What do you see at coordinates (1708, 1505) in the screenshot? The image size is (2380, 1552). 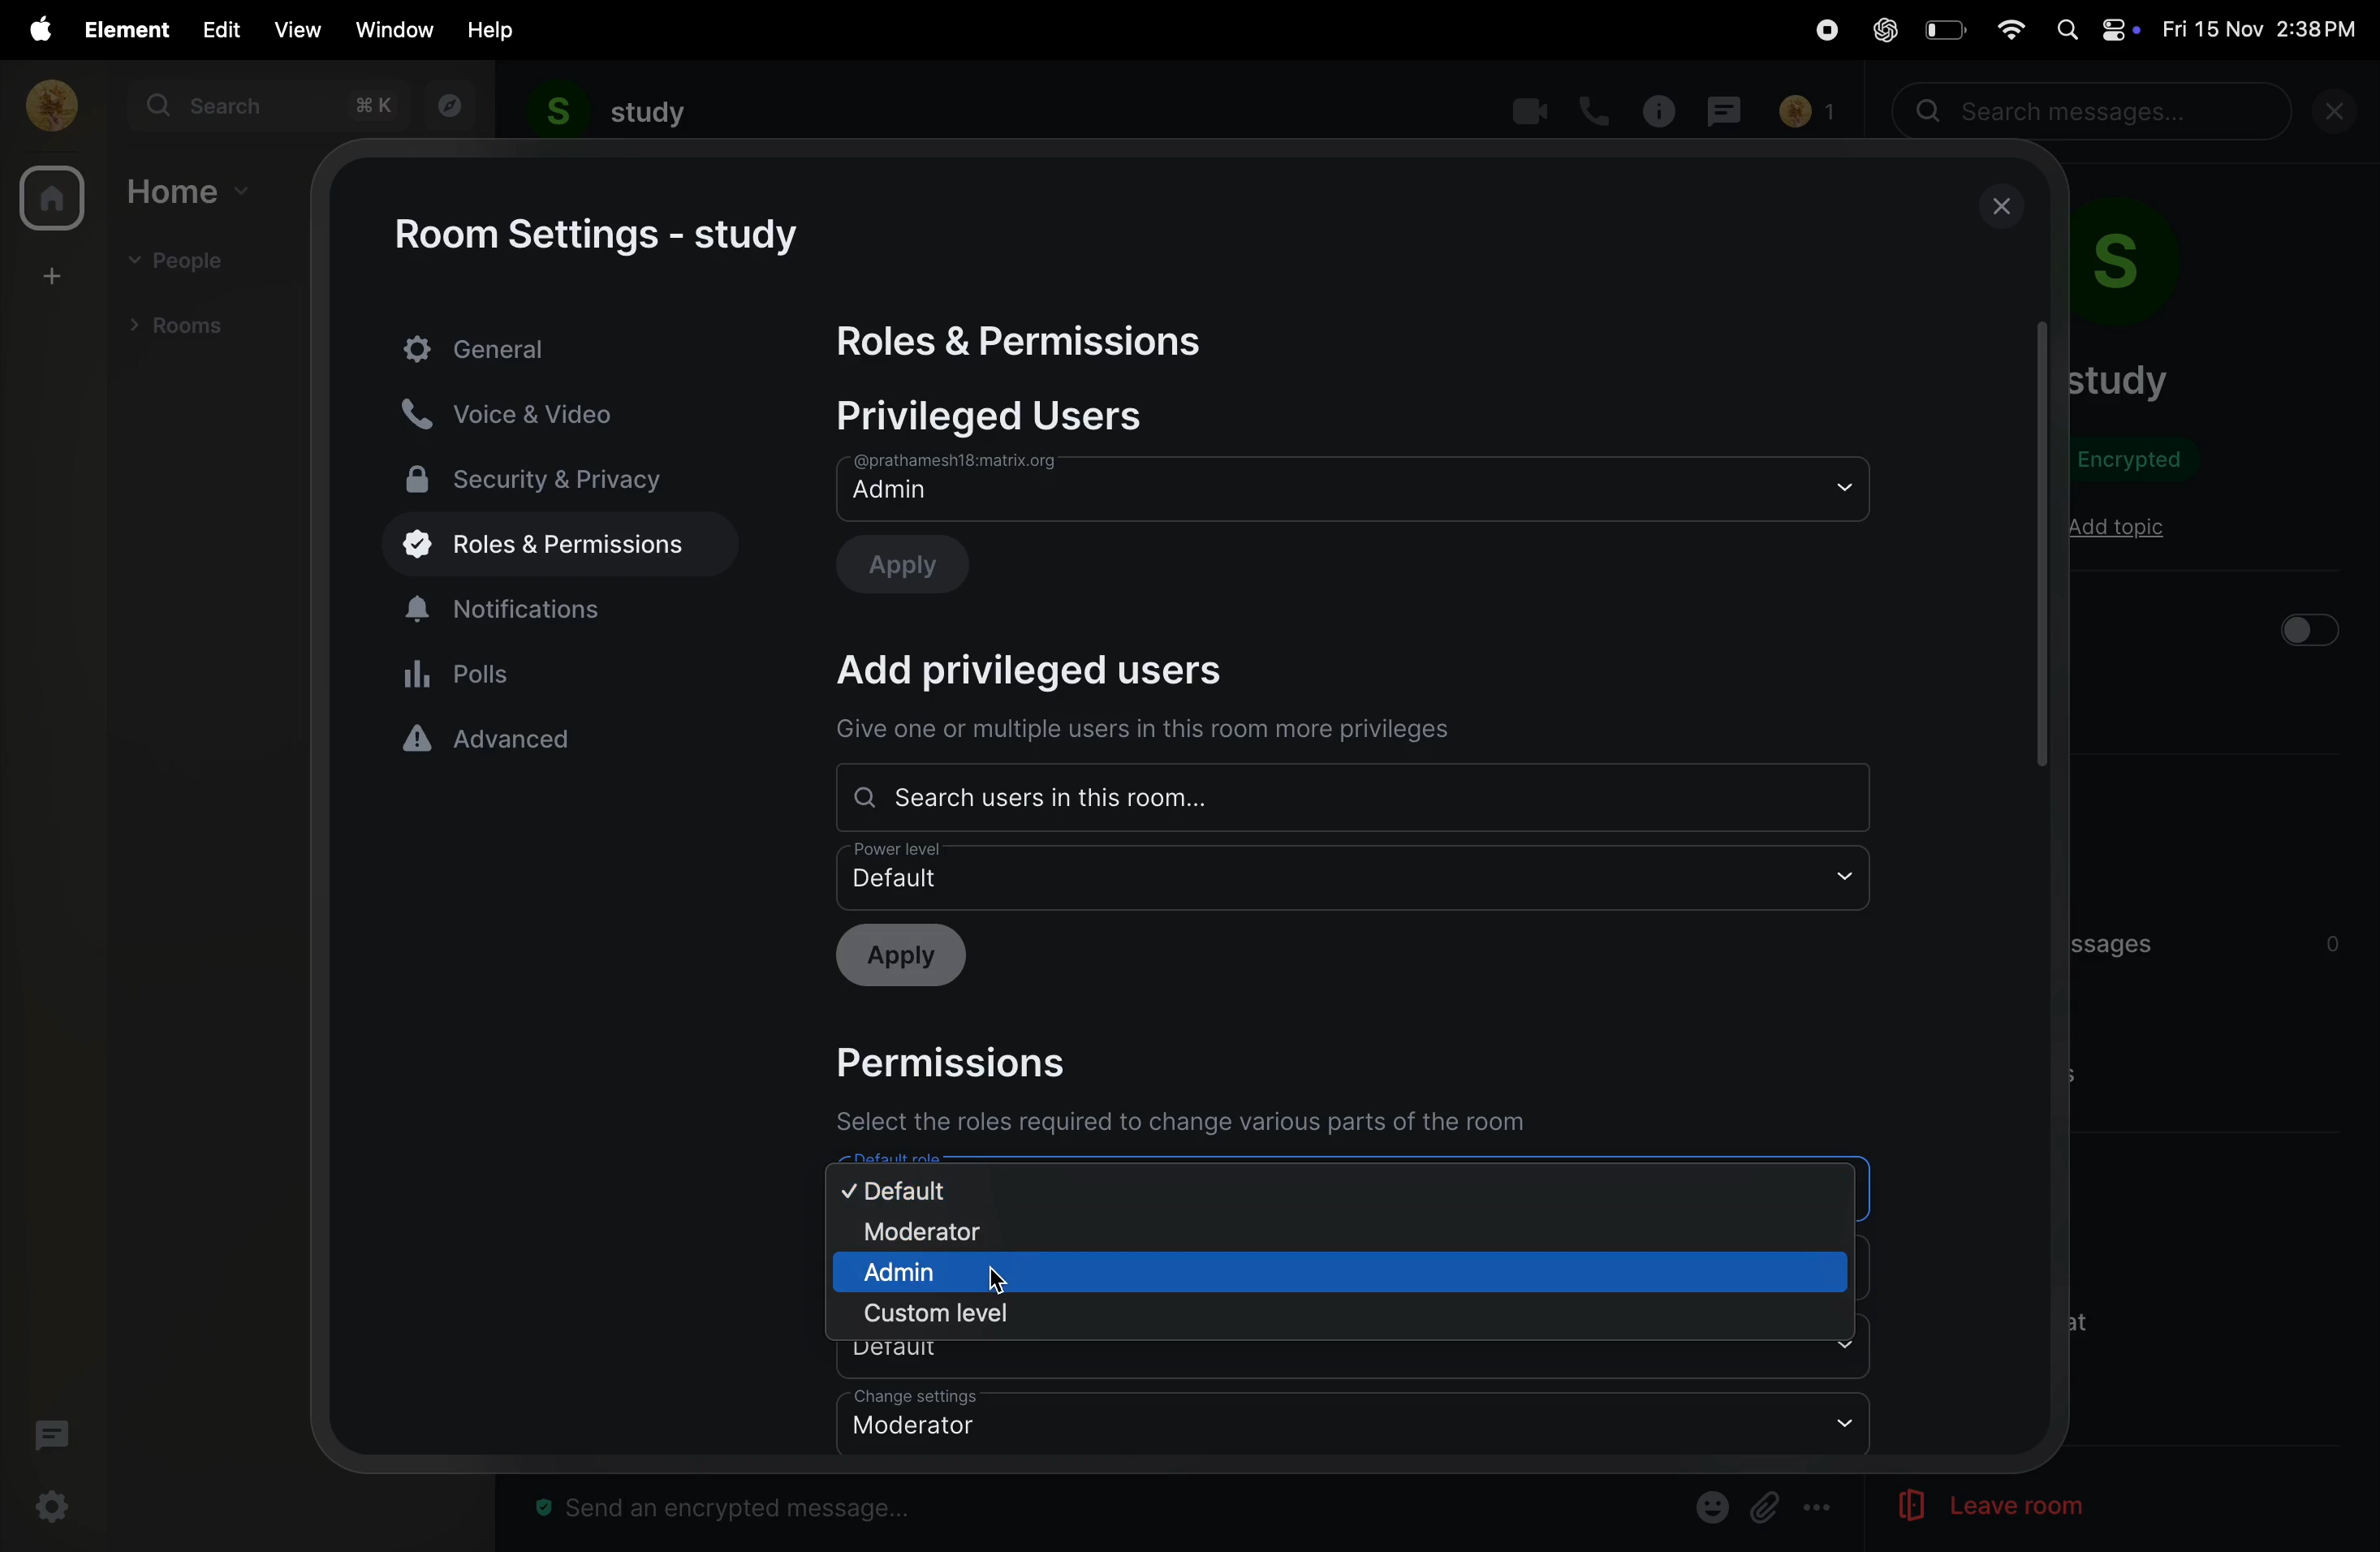 I see `emoji` at bounding box center [1708, 1505].